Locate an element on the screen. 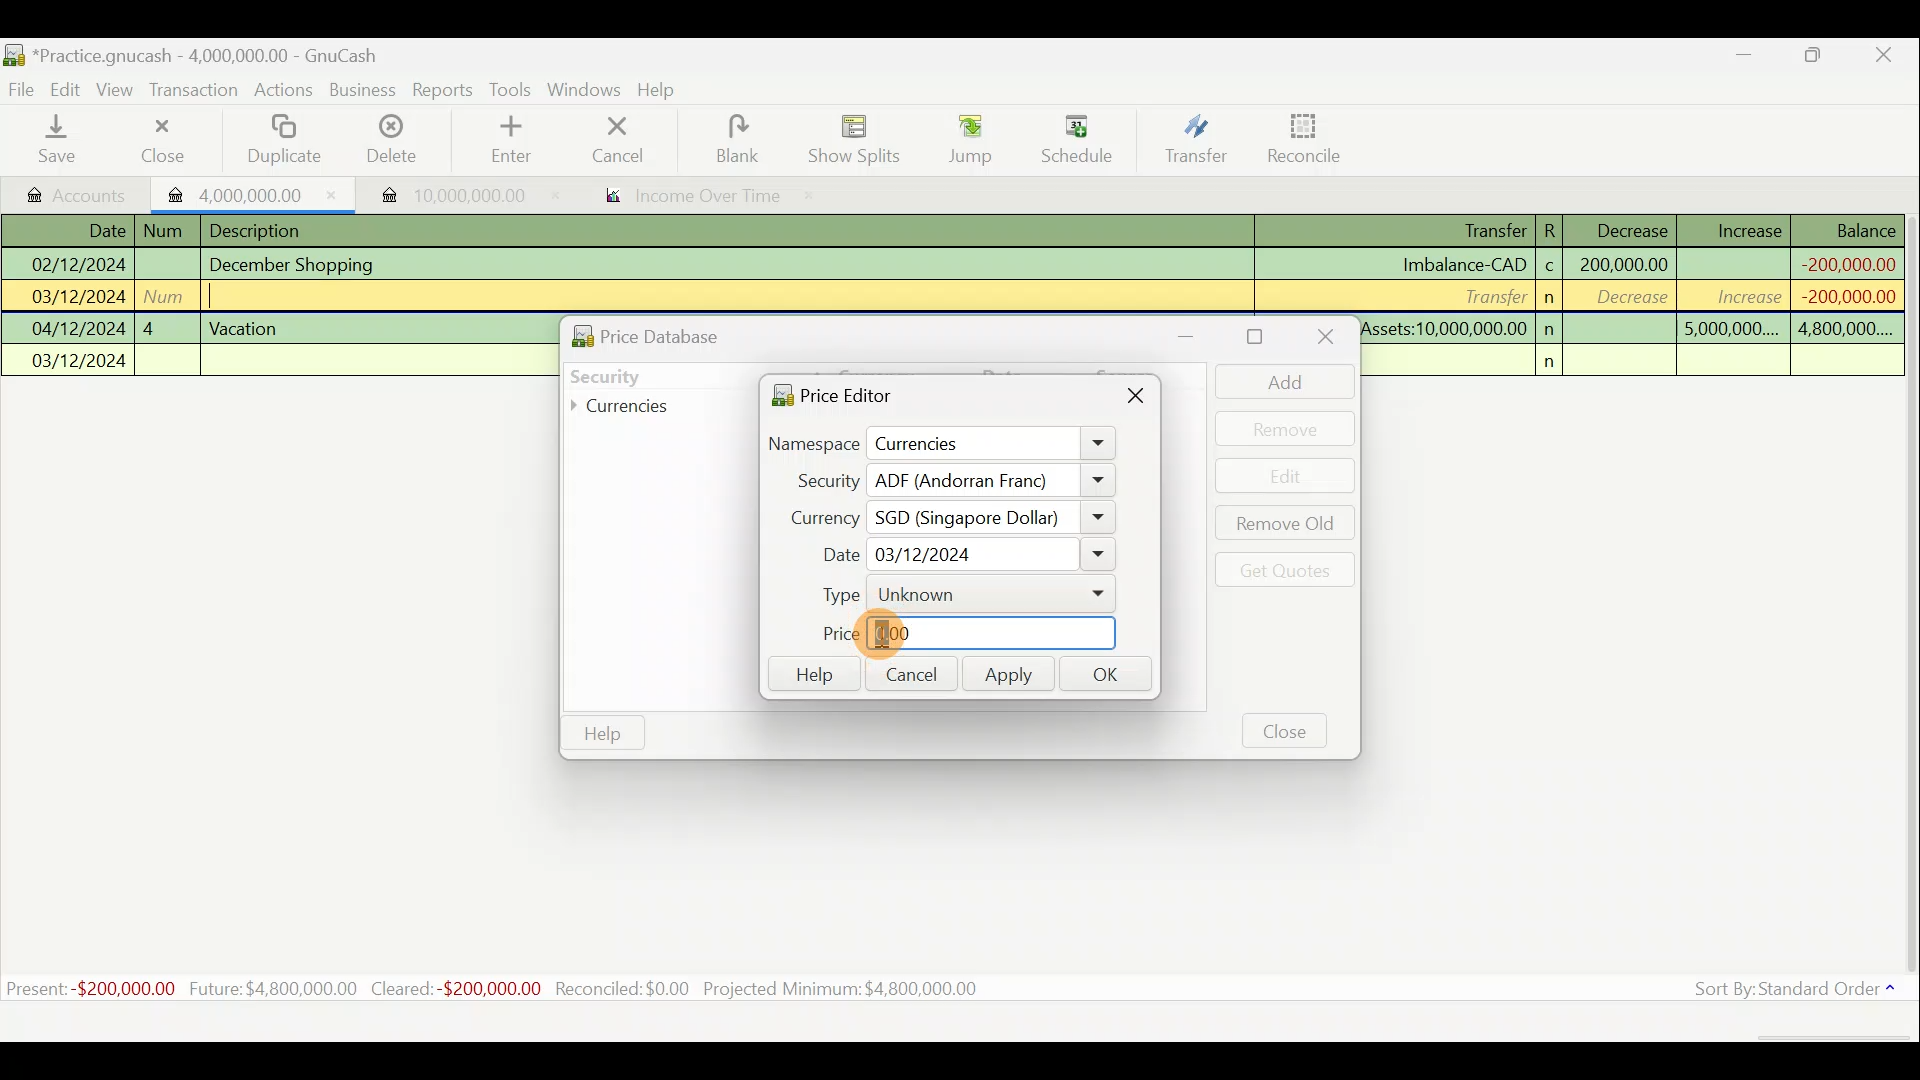 This screenshot has width=1920, height=1080. Security is located at coordinates (817, 480).